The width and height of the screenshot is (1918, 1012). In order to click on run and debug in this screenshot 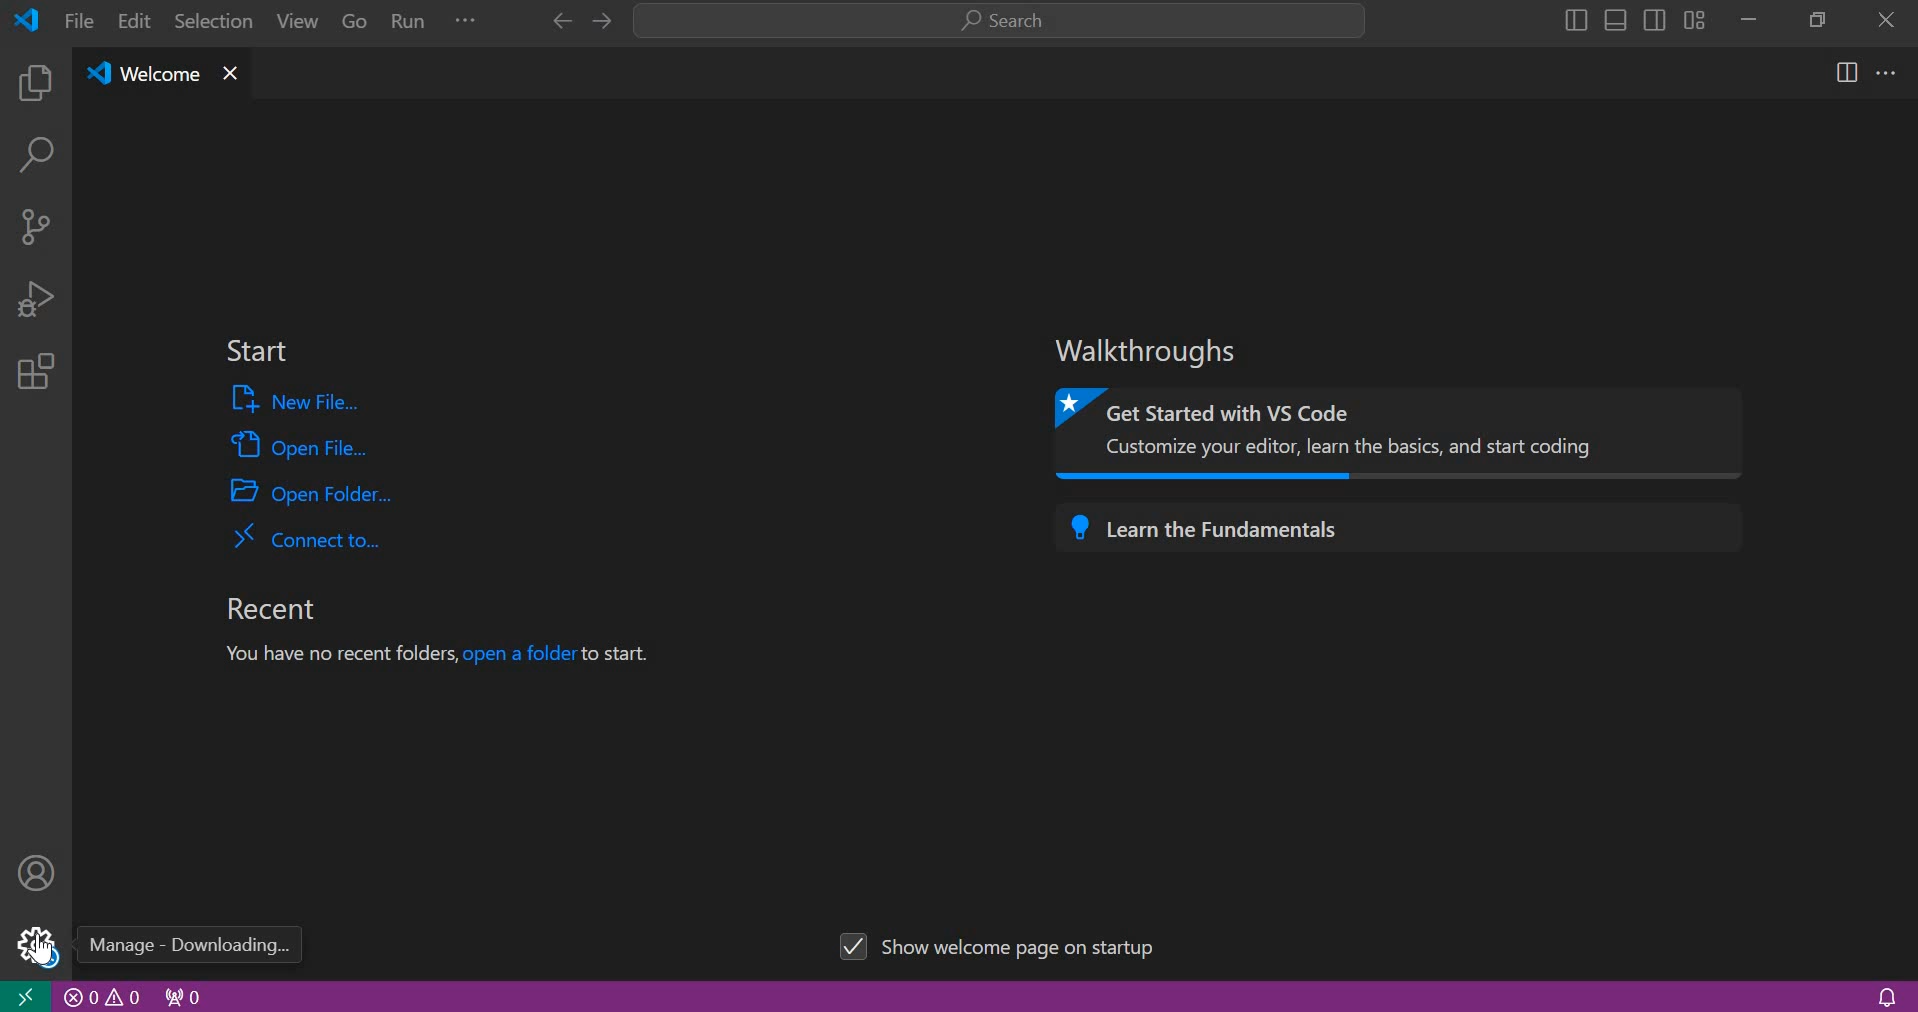, I will do `click(35, 298)`.